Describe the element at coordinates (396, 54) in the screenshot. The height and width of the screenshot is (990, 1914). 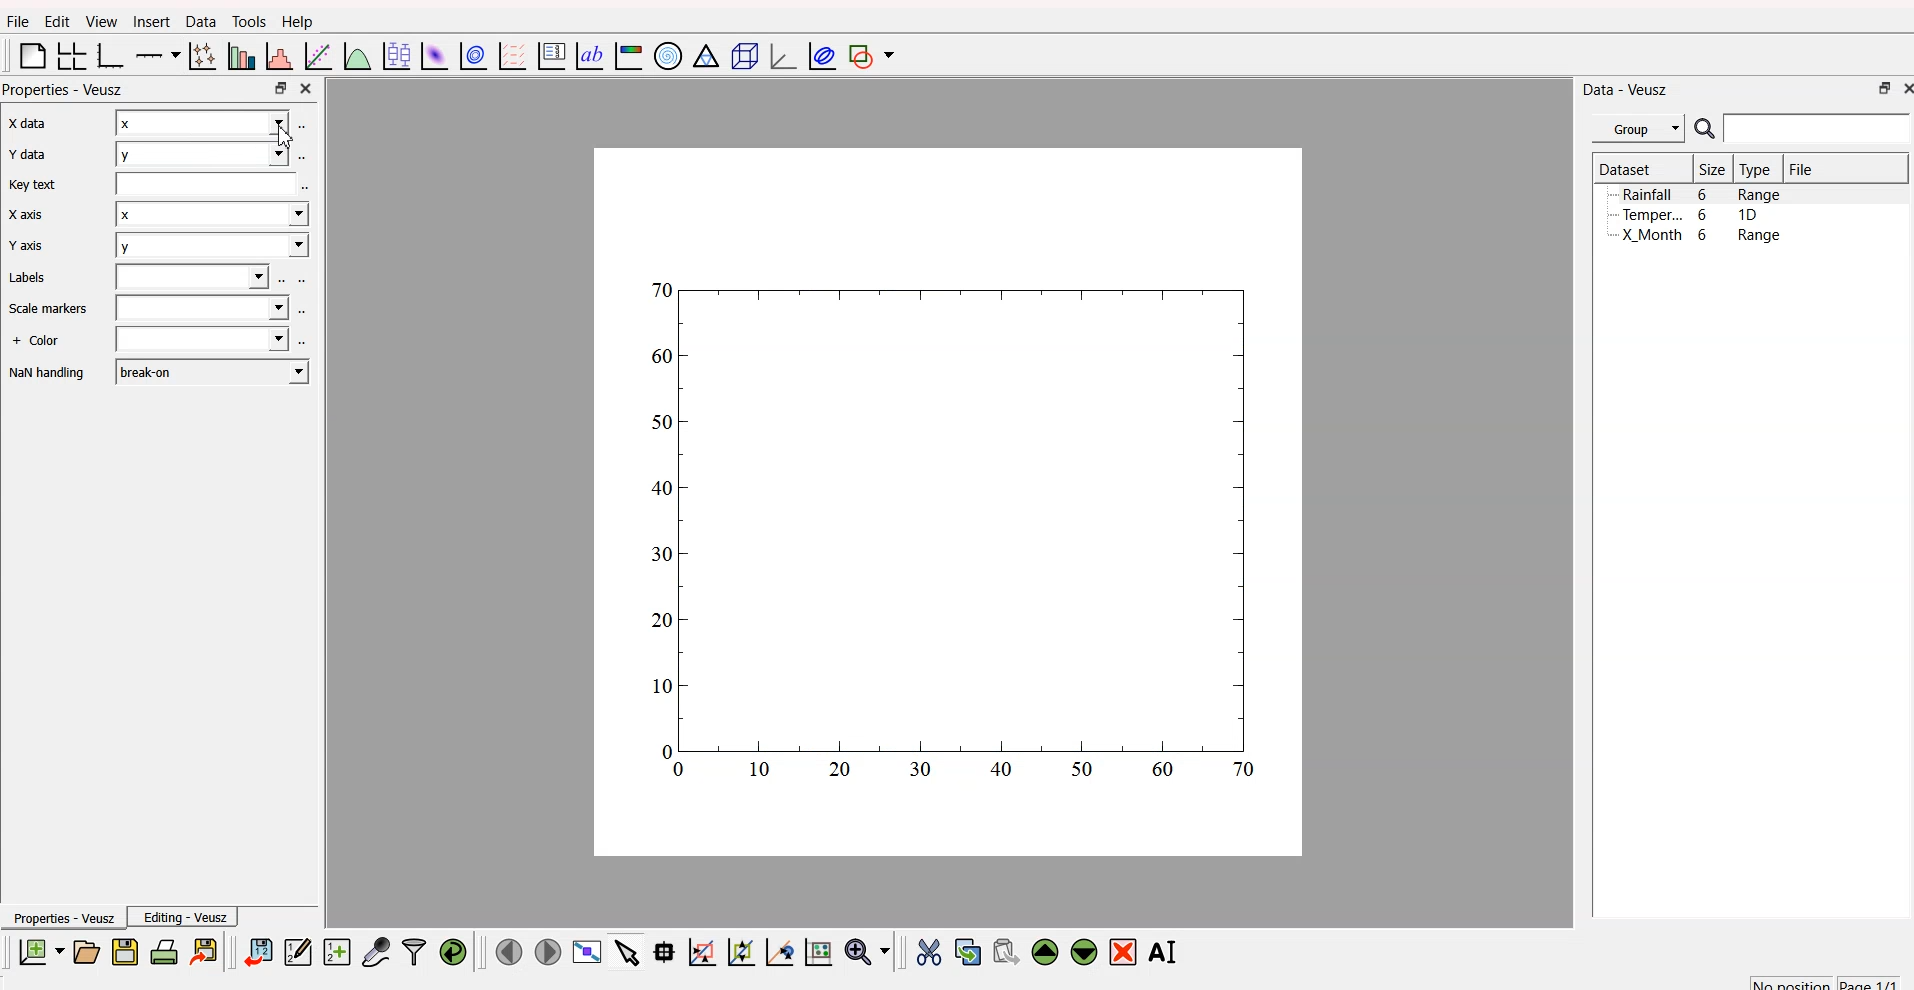
I see `plot box plots` at that location.